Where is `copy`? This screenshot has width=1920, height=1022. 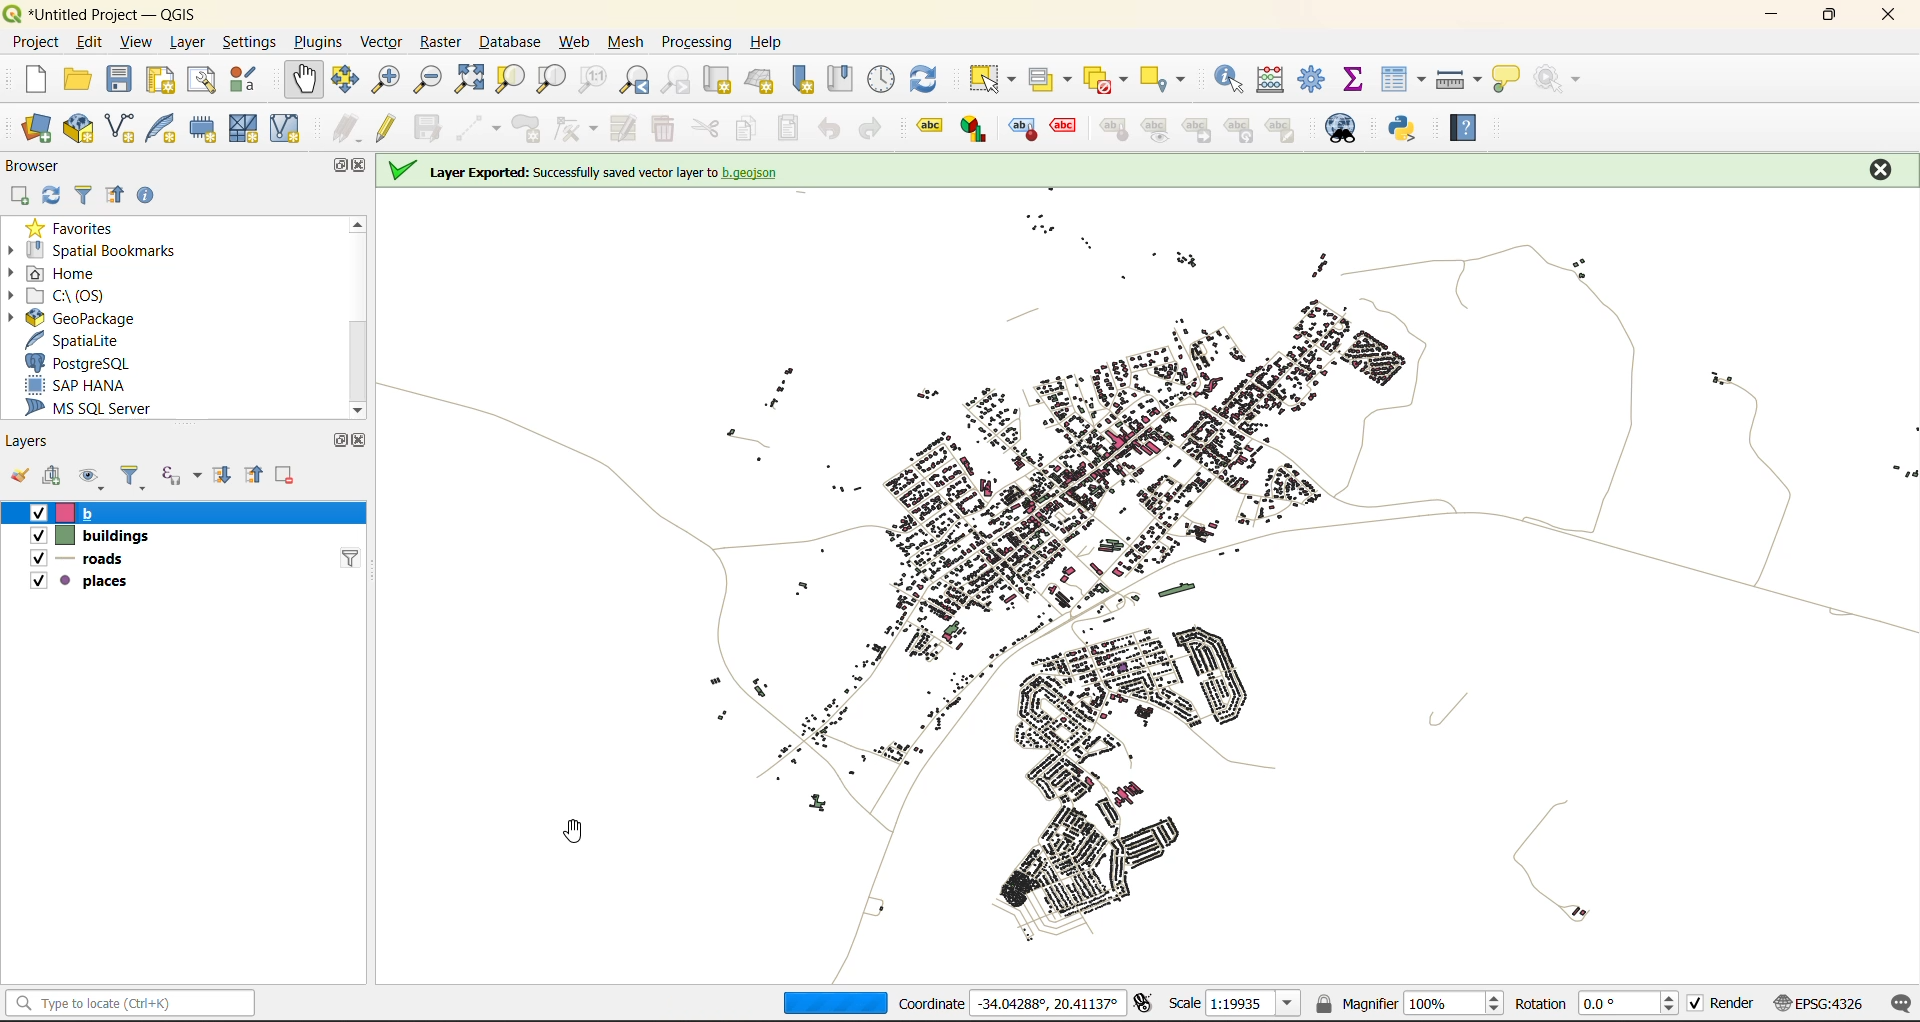 copy is located at coordinates (742, 129).